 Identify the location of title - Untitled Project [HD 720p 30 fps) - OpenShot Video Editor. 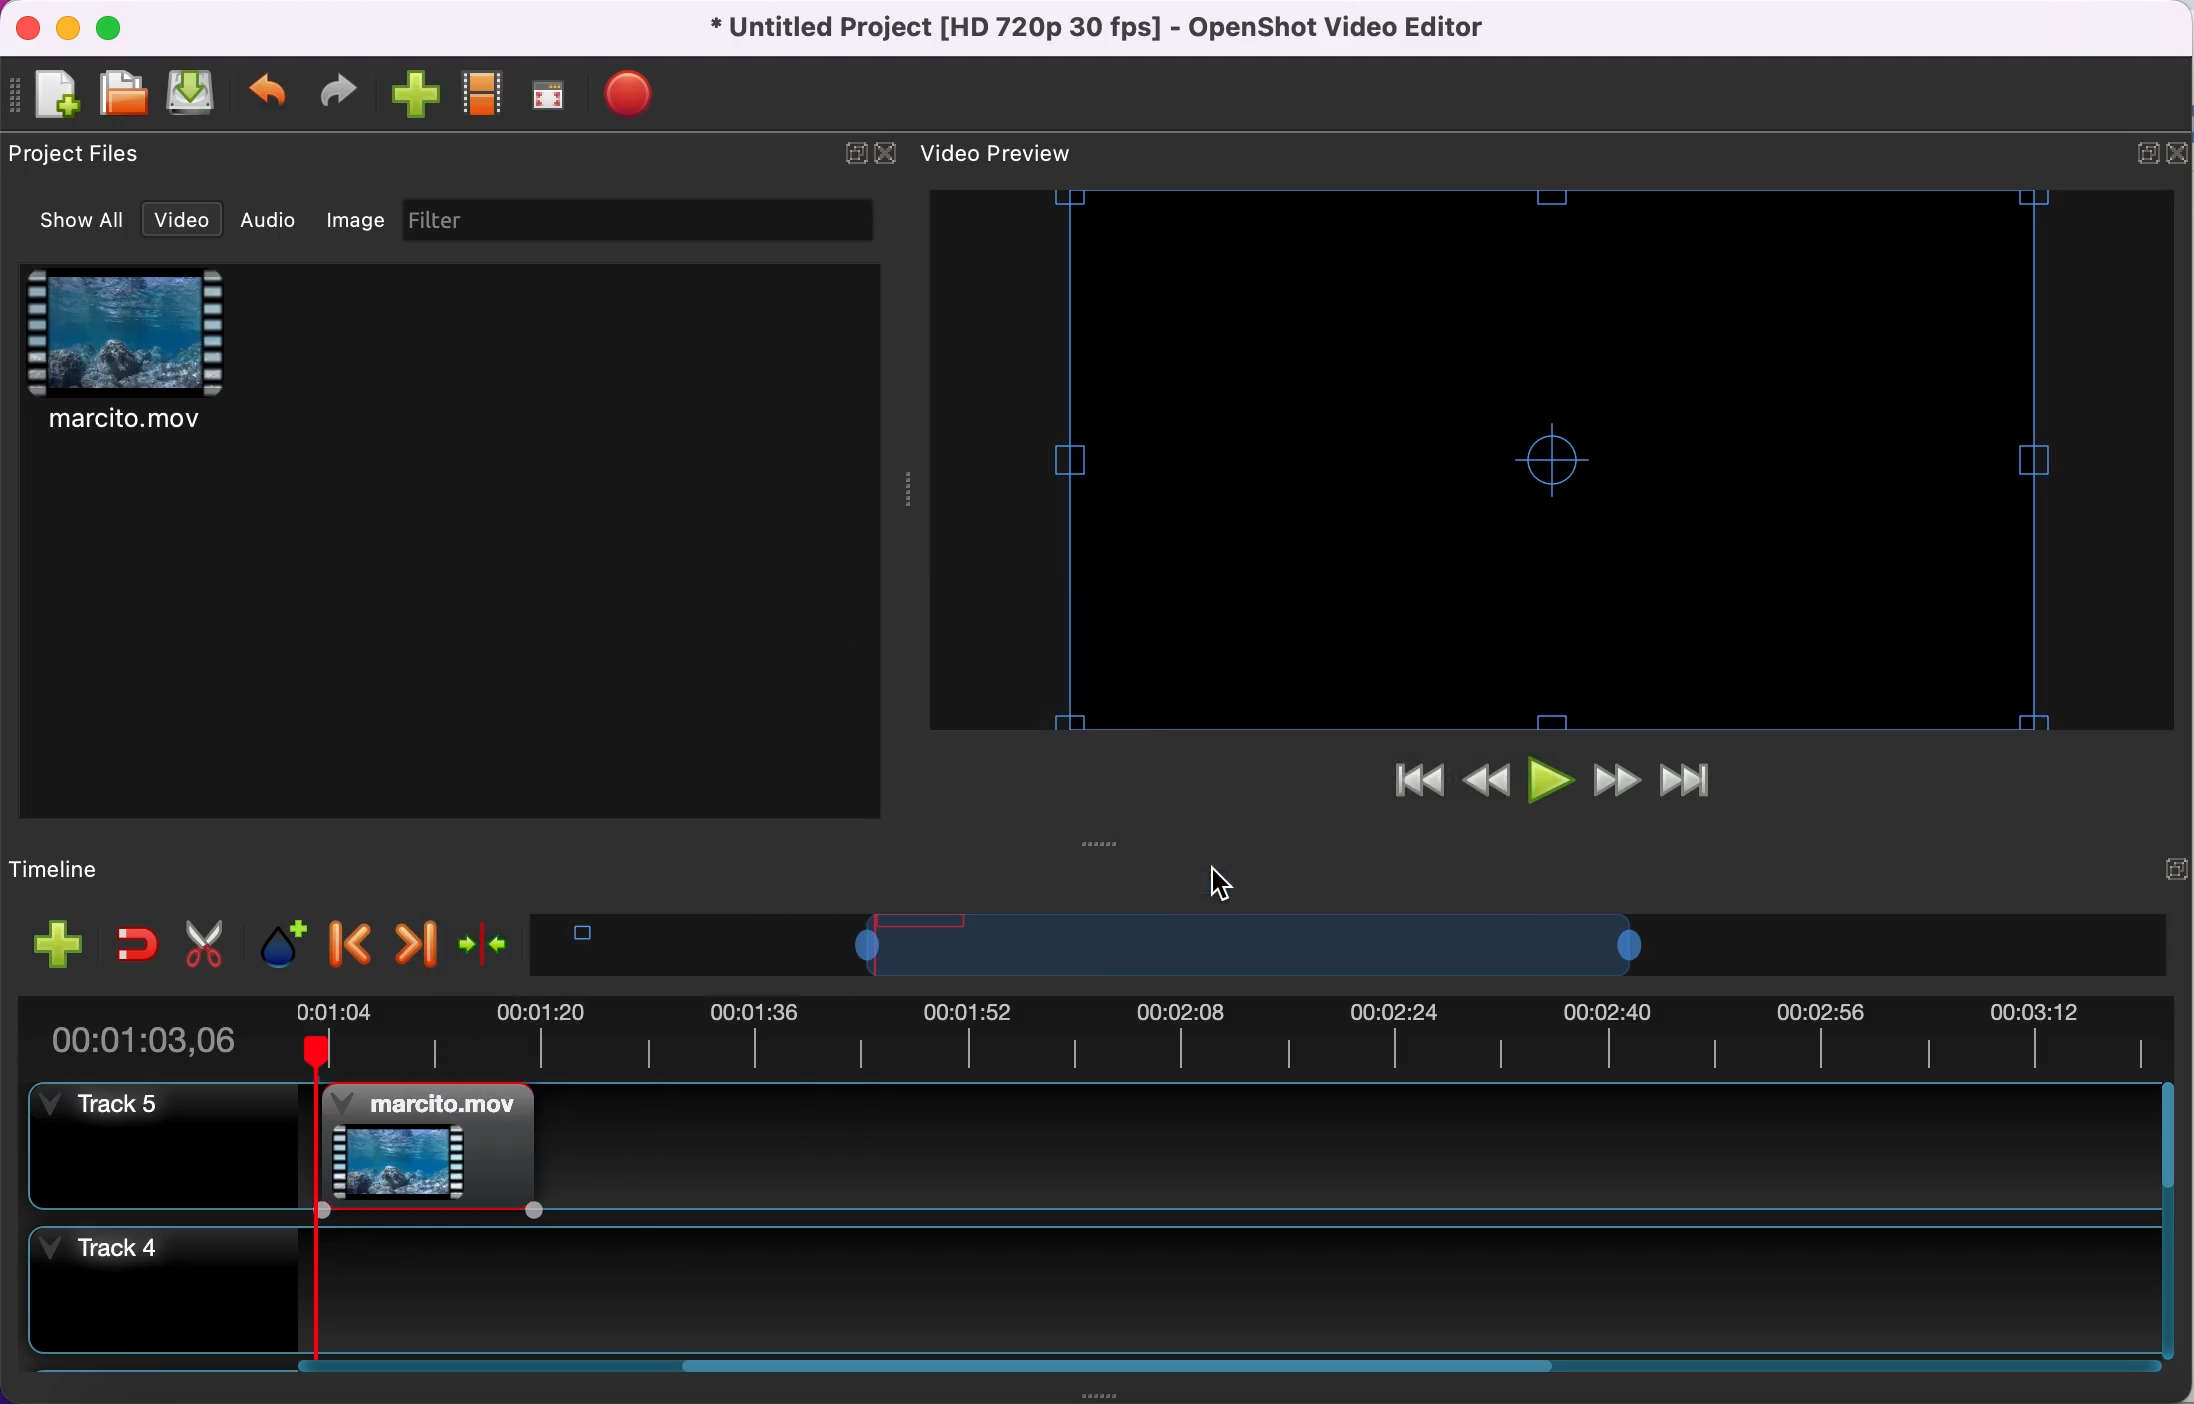
(1107, 29).